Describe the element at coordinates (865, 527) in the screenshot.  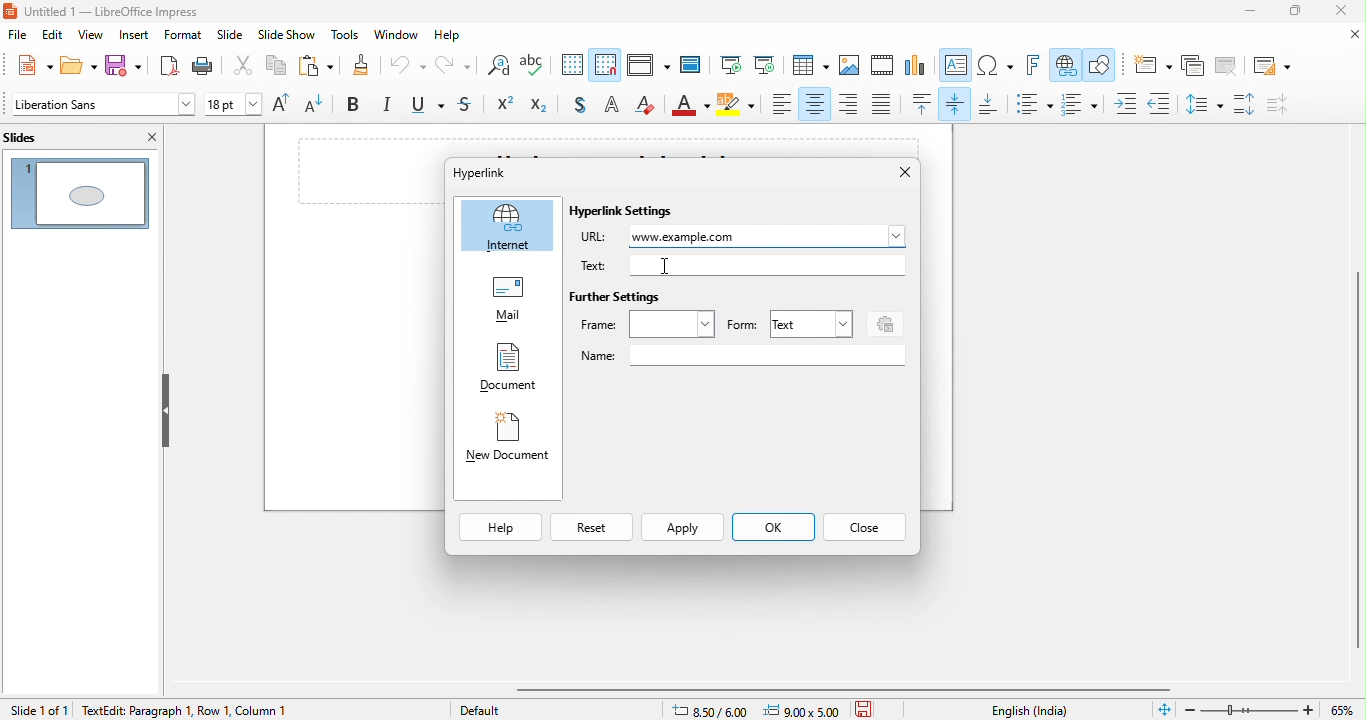
I see `close` at that location.